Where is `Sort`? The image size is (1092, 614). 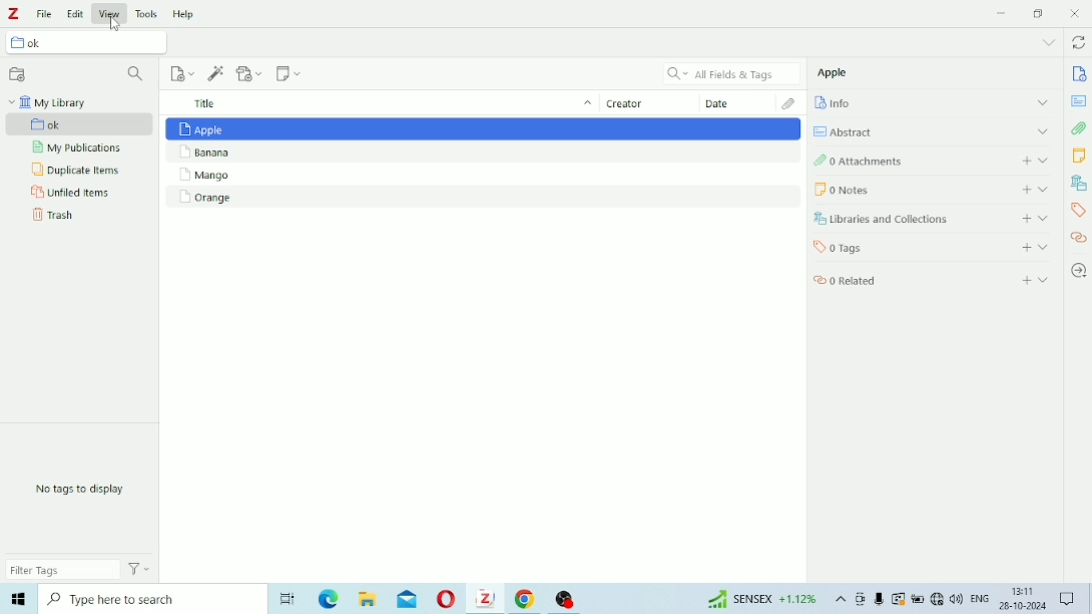 Sort is located at coordinates (585, 105).